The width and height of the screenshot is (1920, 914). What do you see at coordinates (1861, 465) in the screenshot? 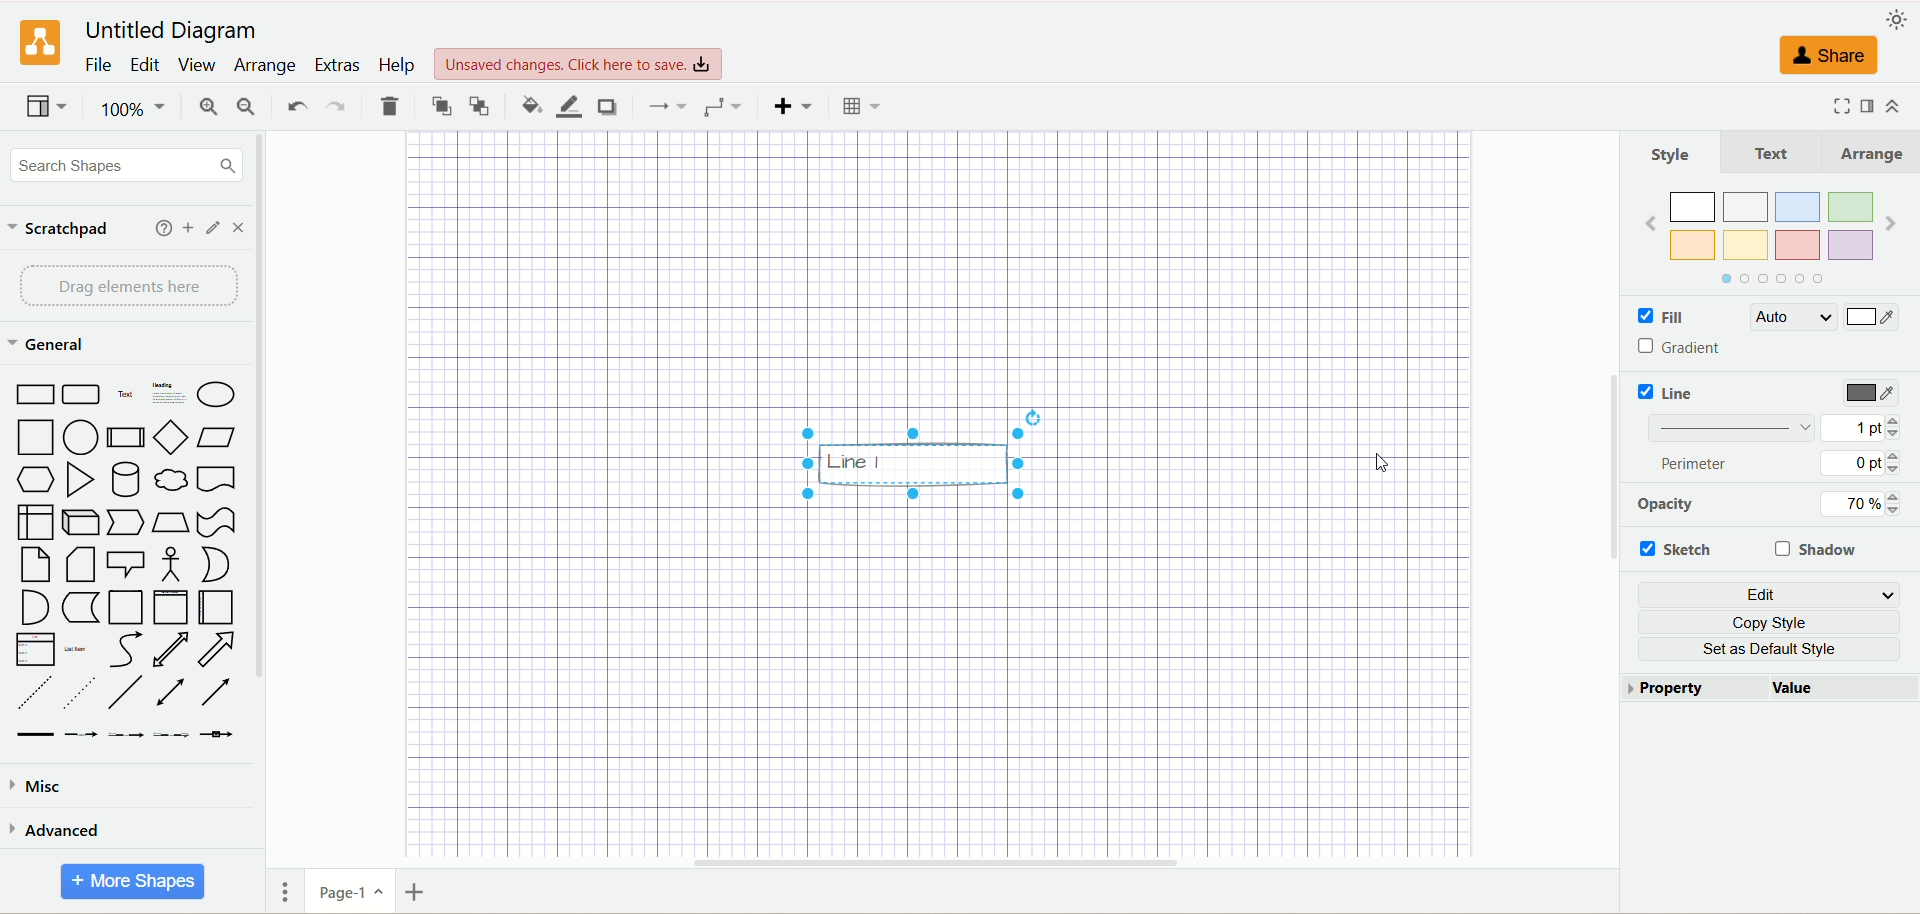
I see `0 pt` at bounding box center [1861, 465].